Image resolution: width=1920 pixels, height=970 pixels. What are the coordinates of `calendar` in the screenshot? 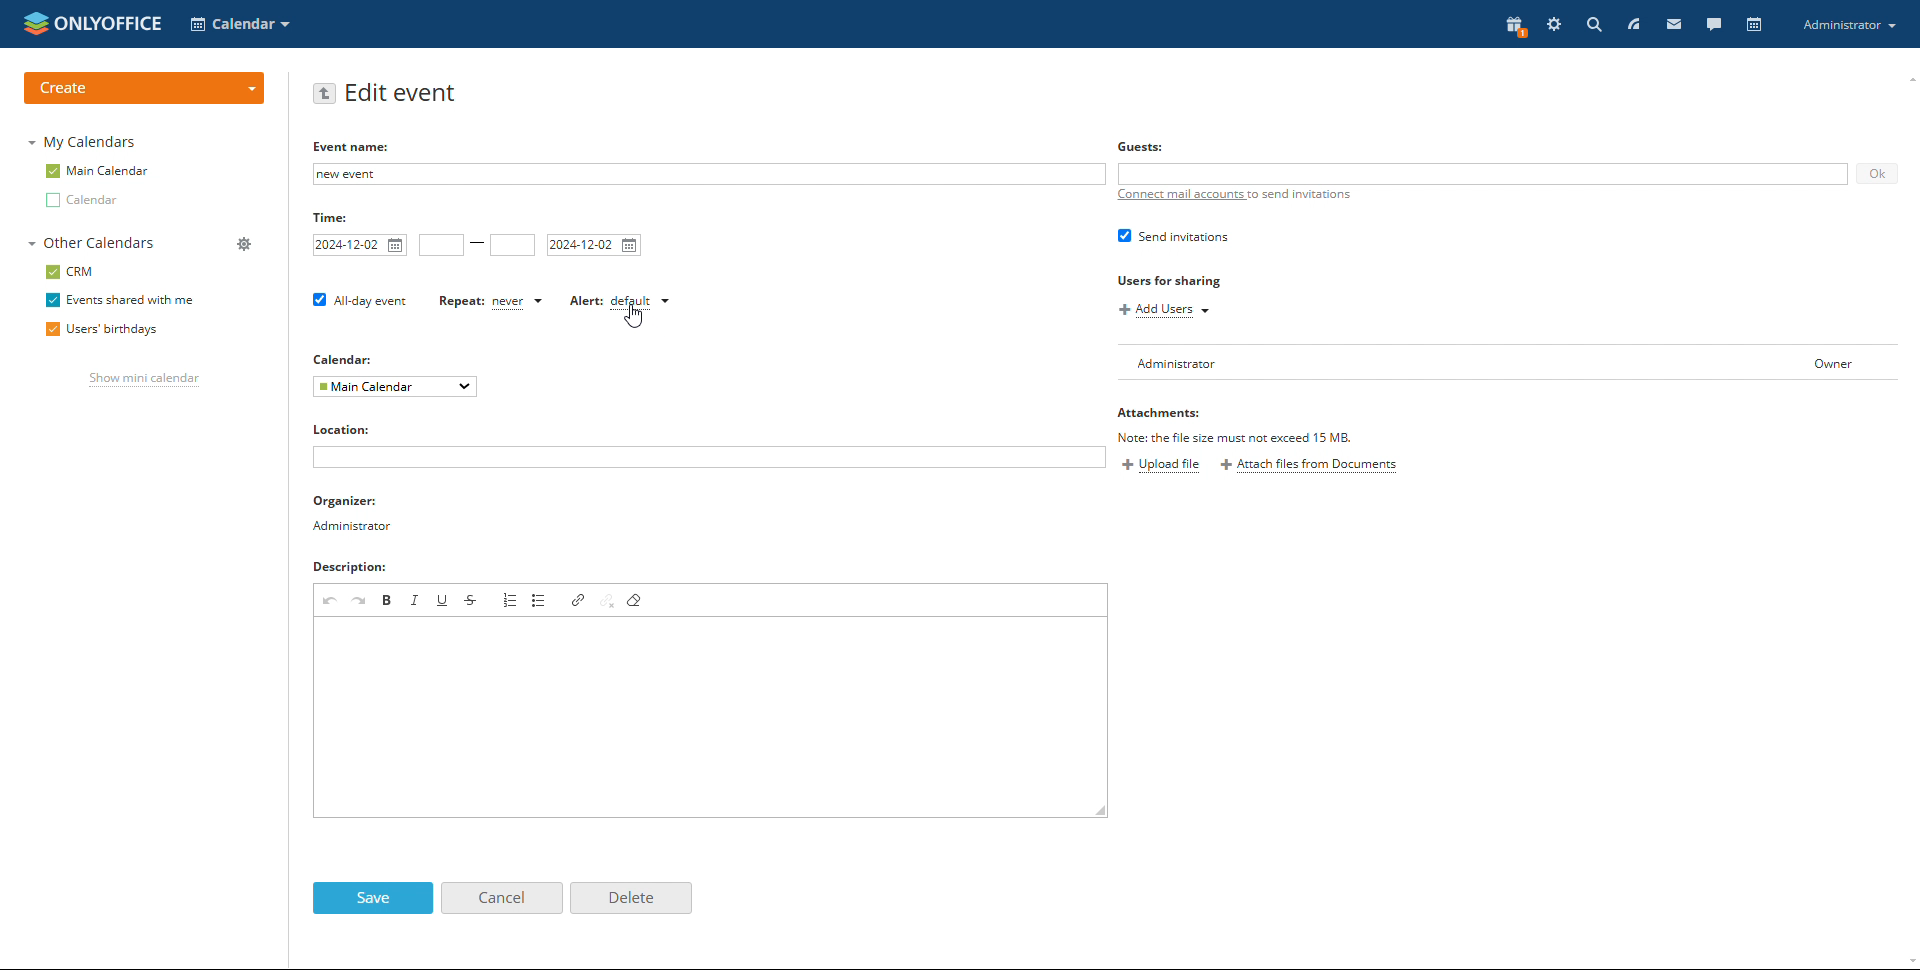 It's located at (346, 359).